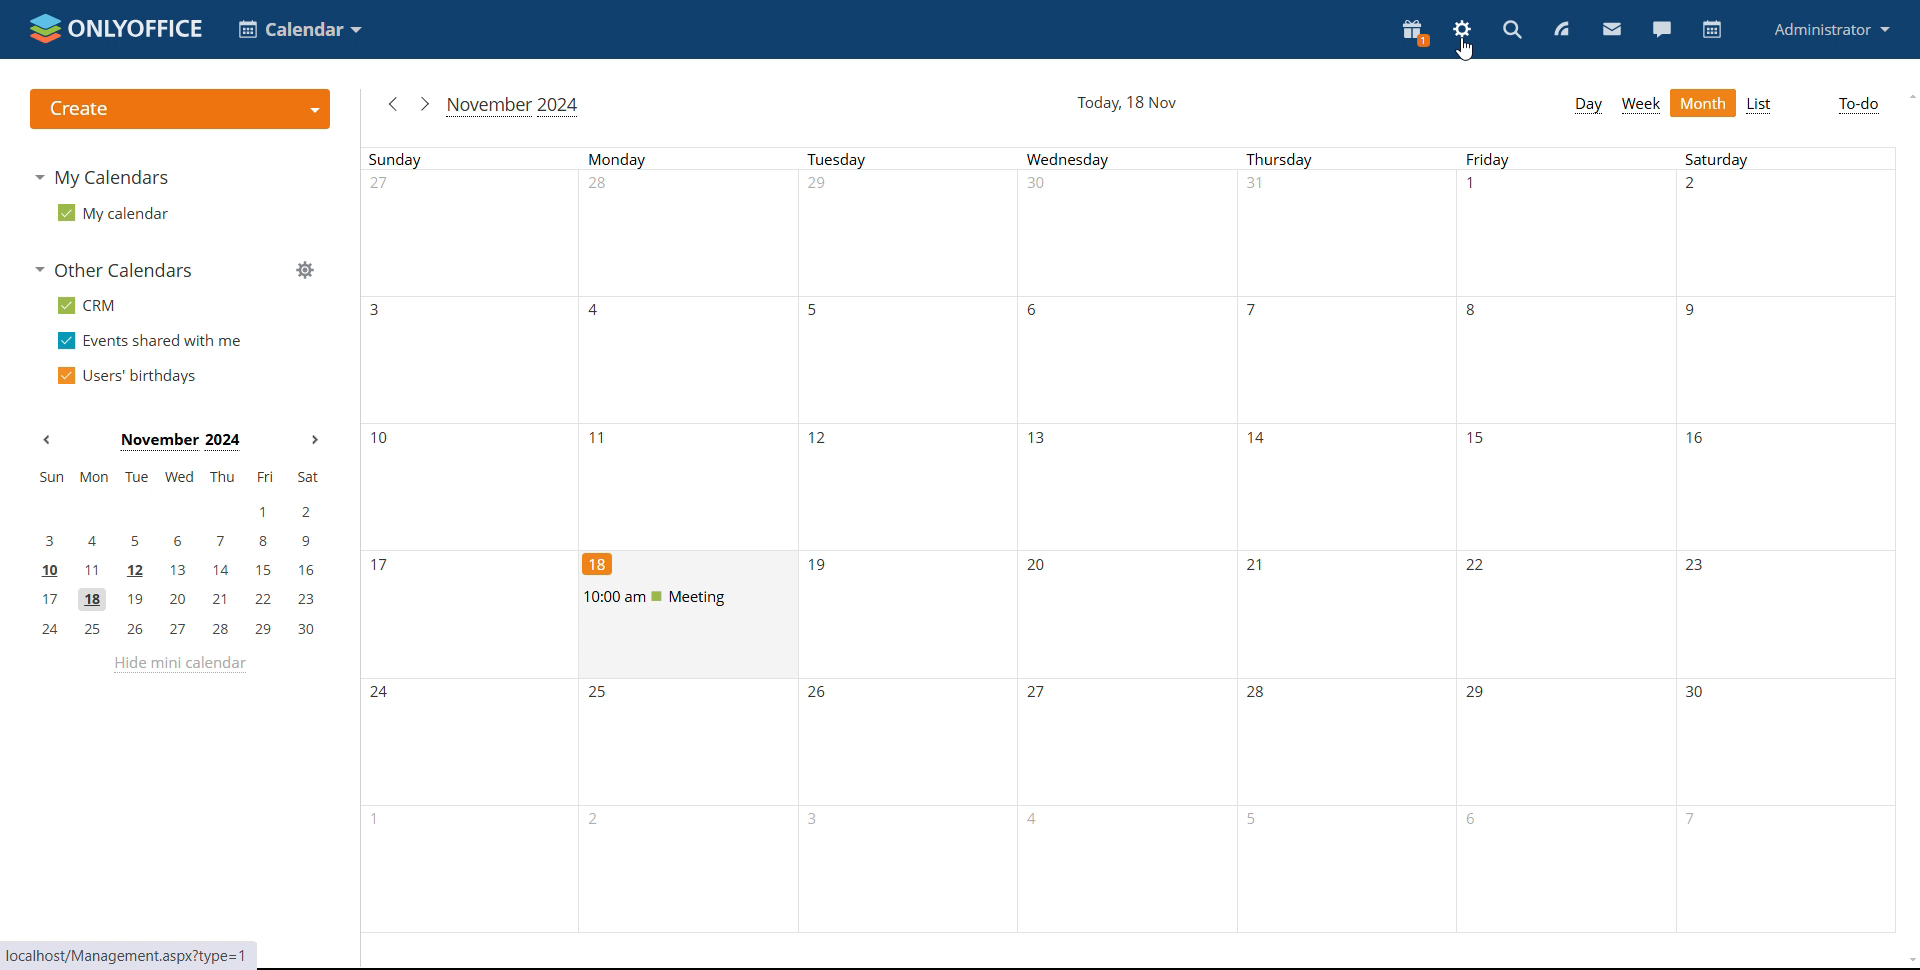 Image resolution: width=1920 pixels, height=970 pixels. I want to click on scroll up, so click(1908, 95).